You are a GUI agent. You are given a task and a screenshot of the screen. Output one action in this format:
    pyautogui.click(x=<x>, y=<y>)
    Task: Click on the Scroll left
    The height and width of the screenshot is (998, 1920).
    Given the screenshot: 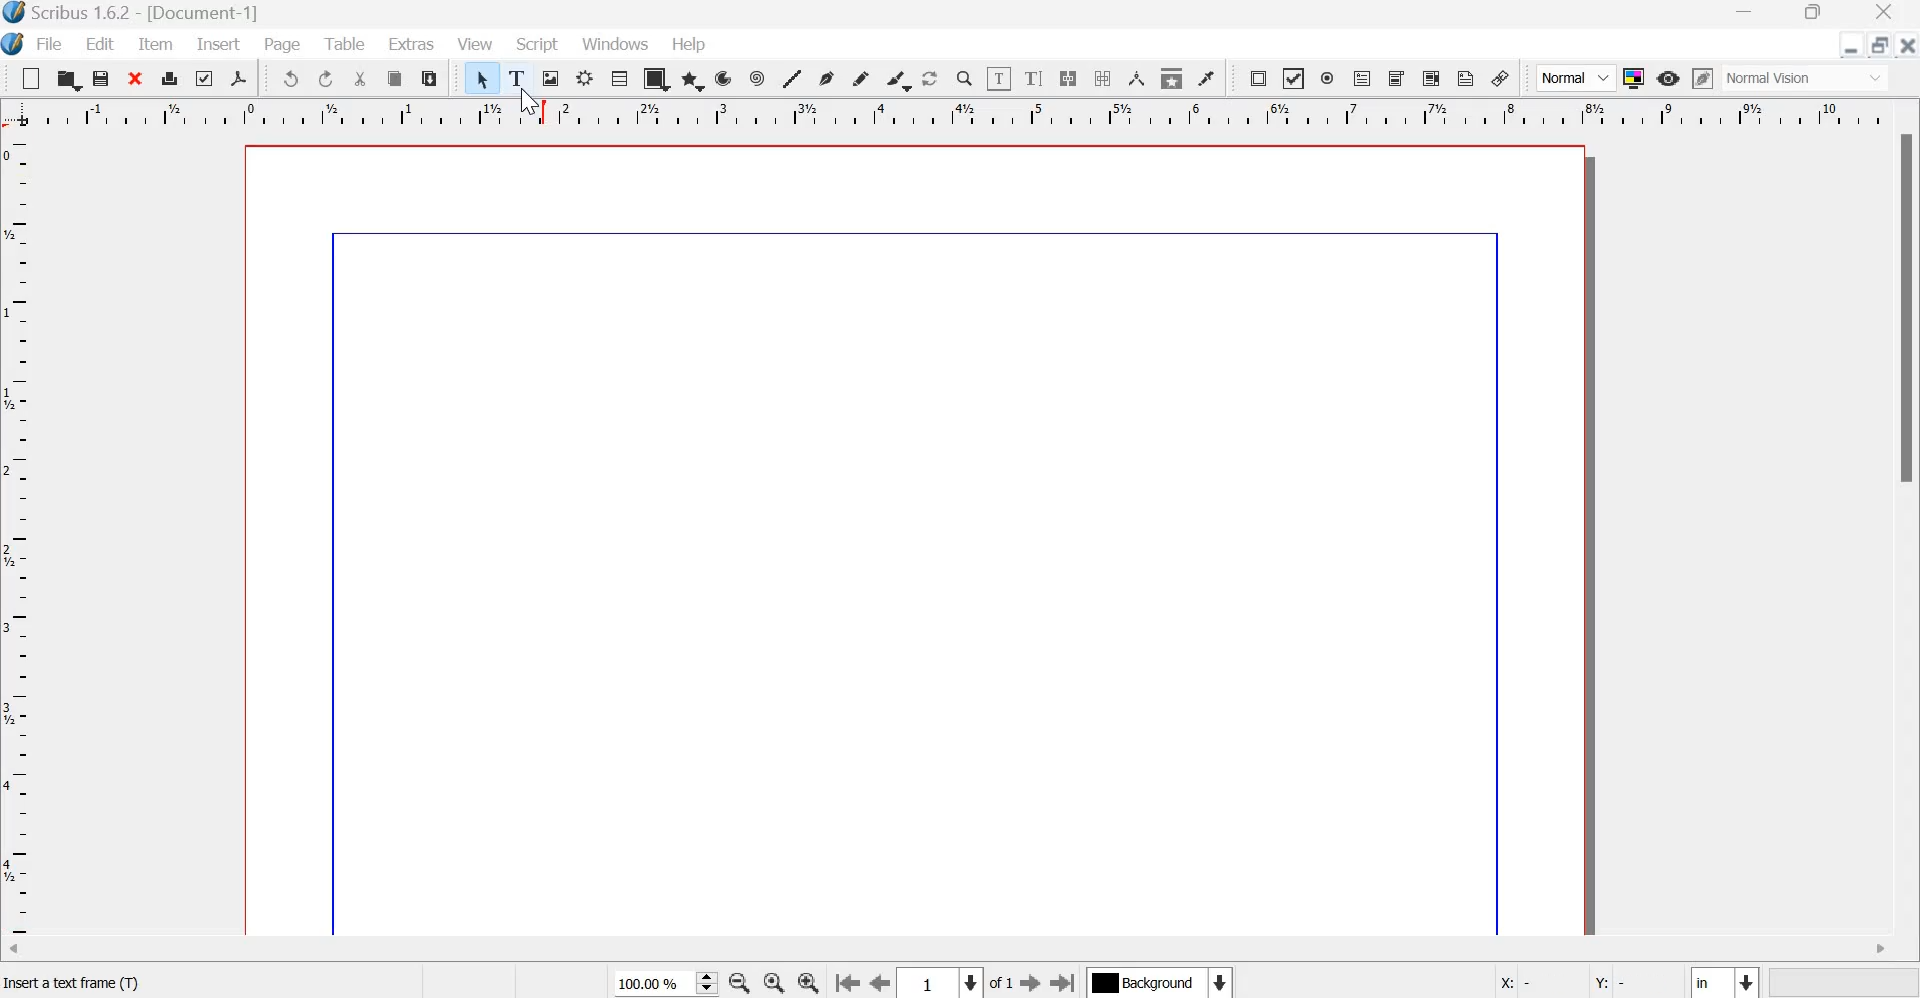 What is the action you would take?
    pyautogui.click(x=30, y=952)
    